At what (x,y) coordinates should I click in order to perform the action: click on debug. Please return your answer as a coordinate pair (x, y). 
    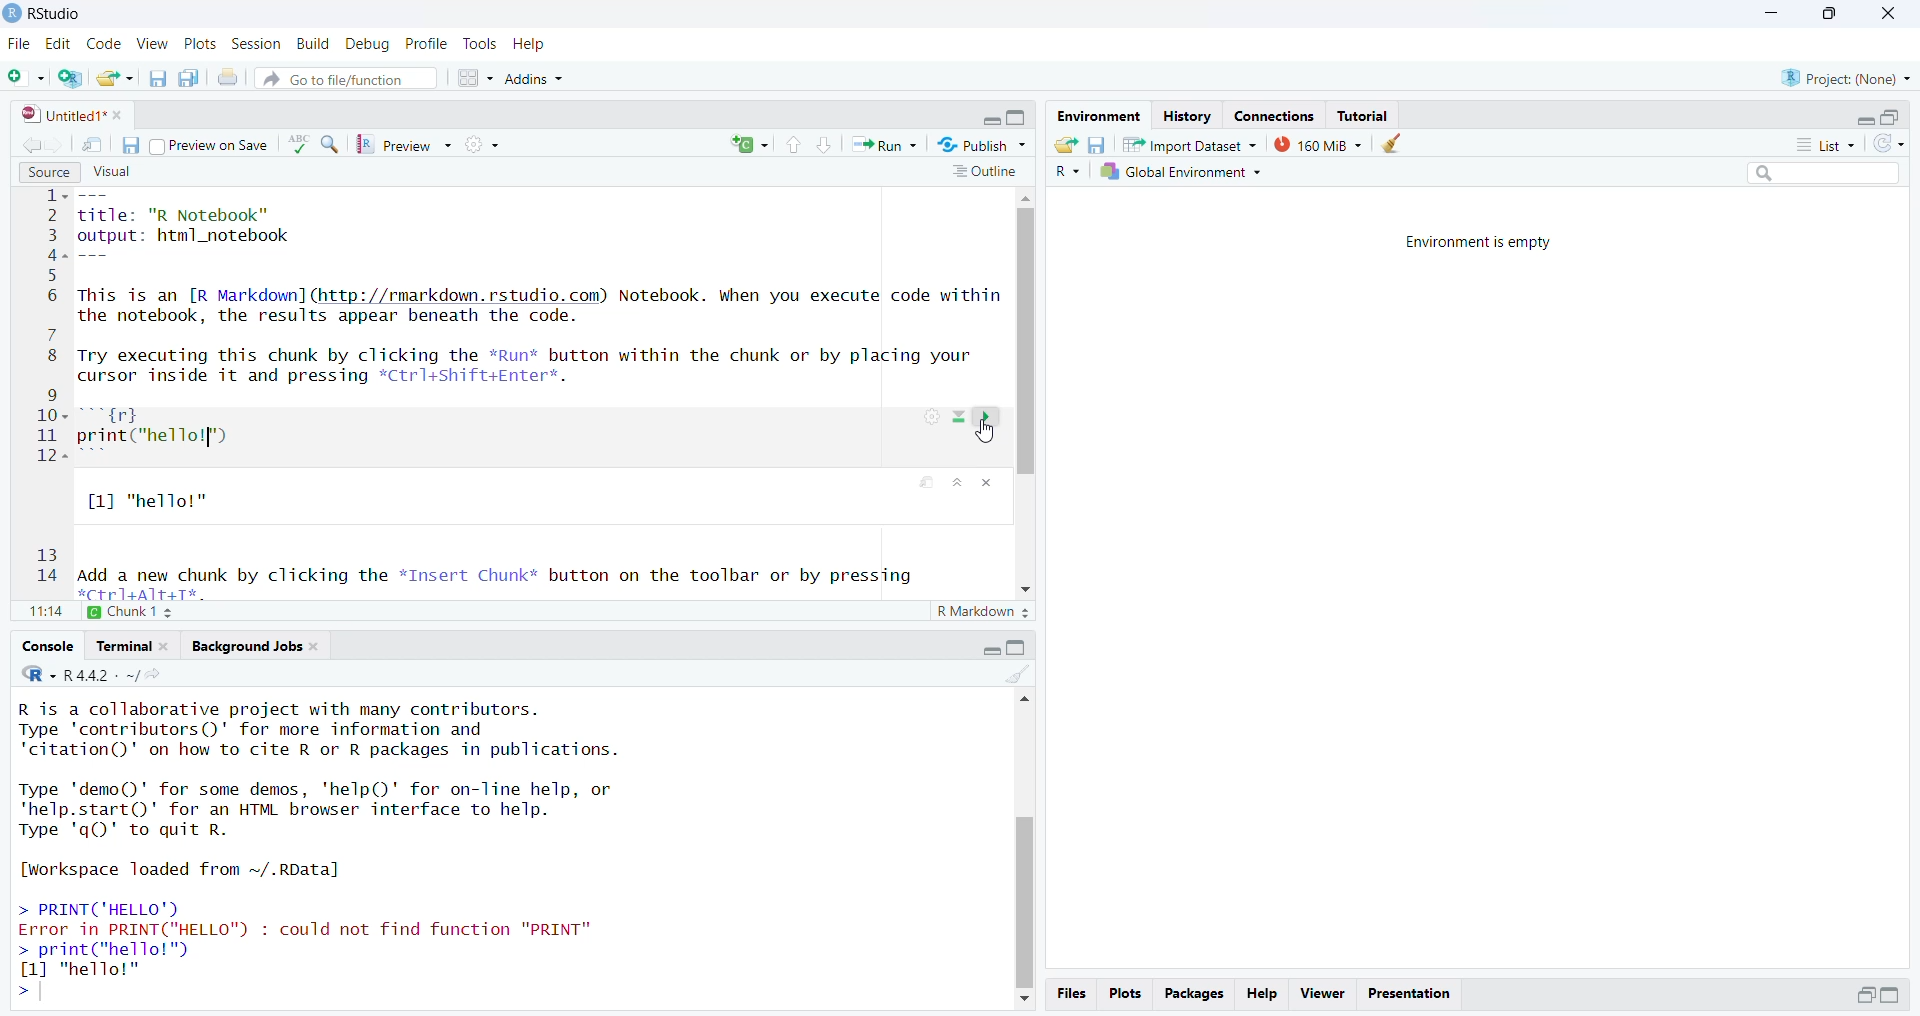
    Looking at the image, I should click on (370, 45).